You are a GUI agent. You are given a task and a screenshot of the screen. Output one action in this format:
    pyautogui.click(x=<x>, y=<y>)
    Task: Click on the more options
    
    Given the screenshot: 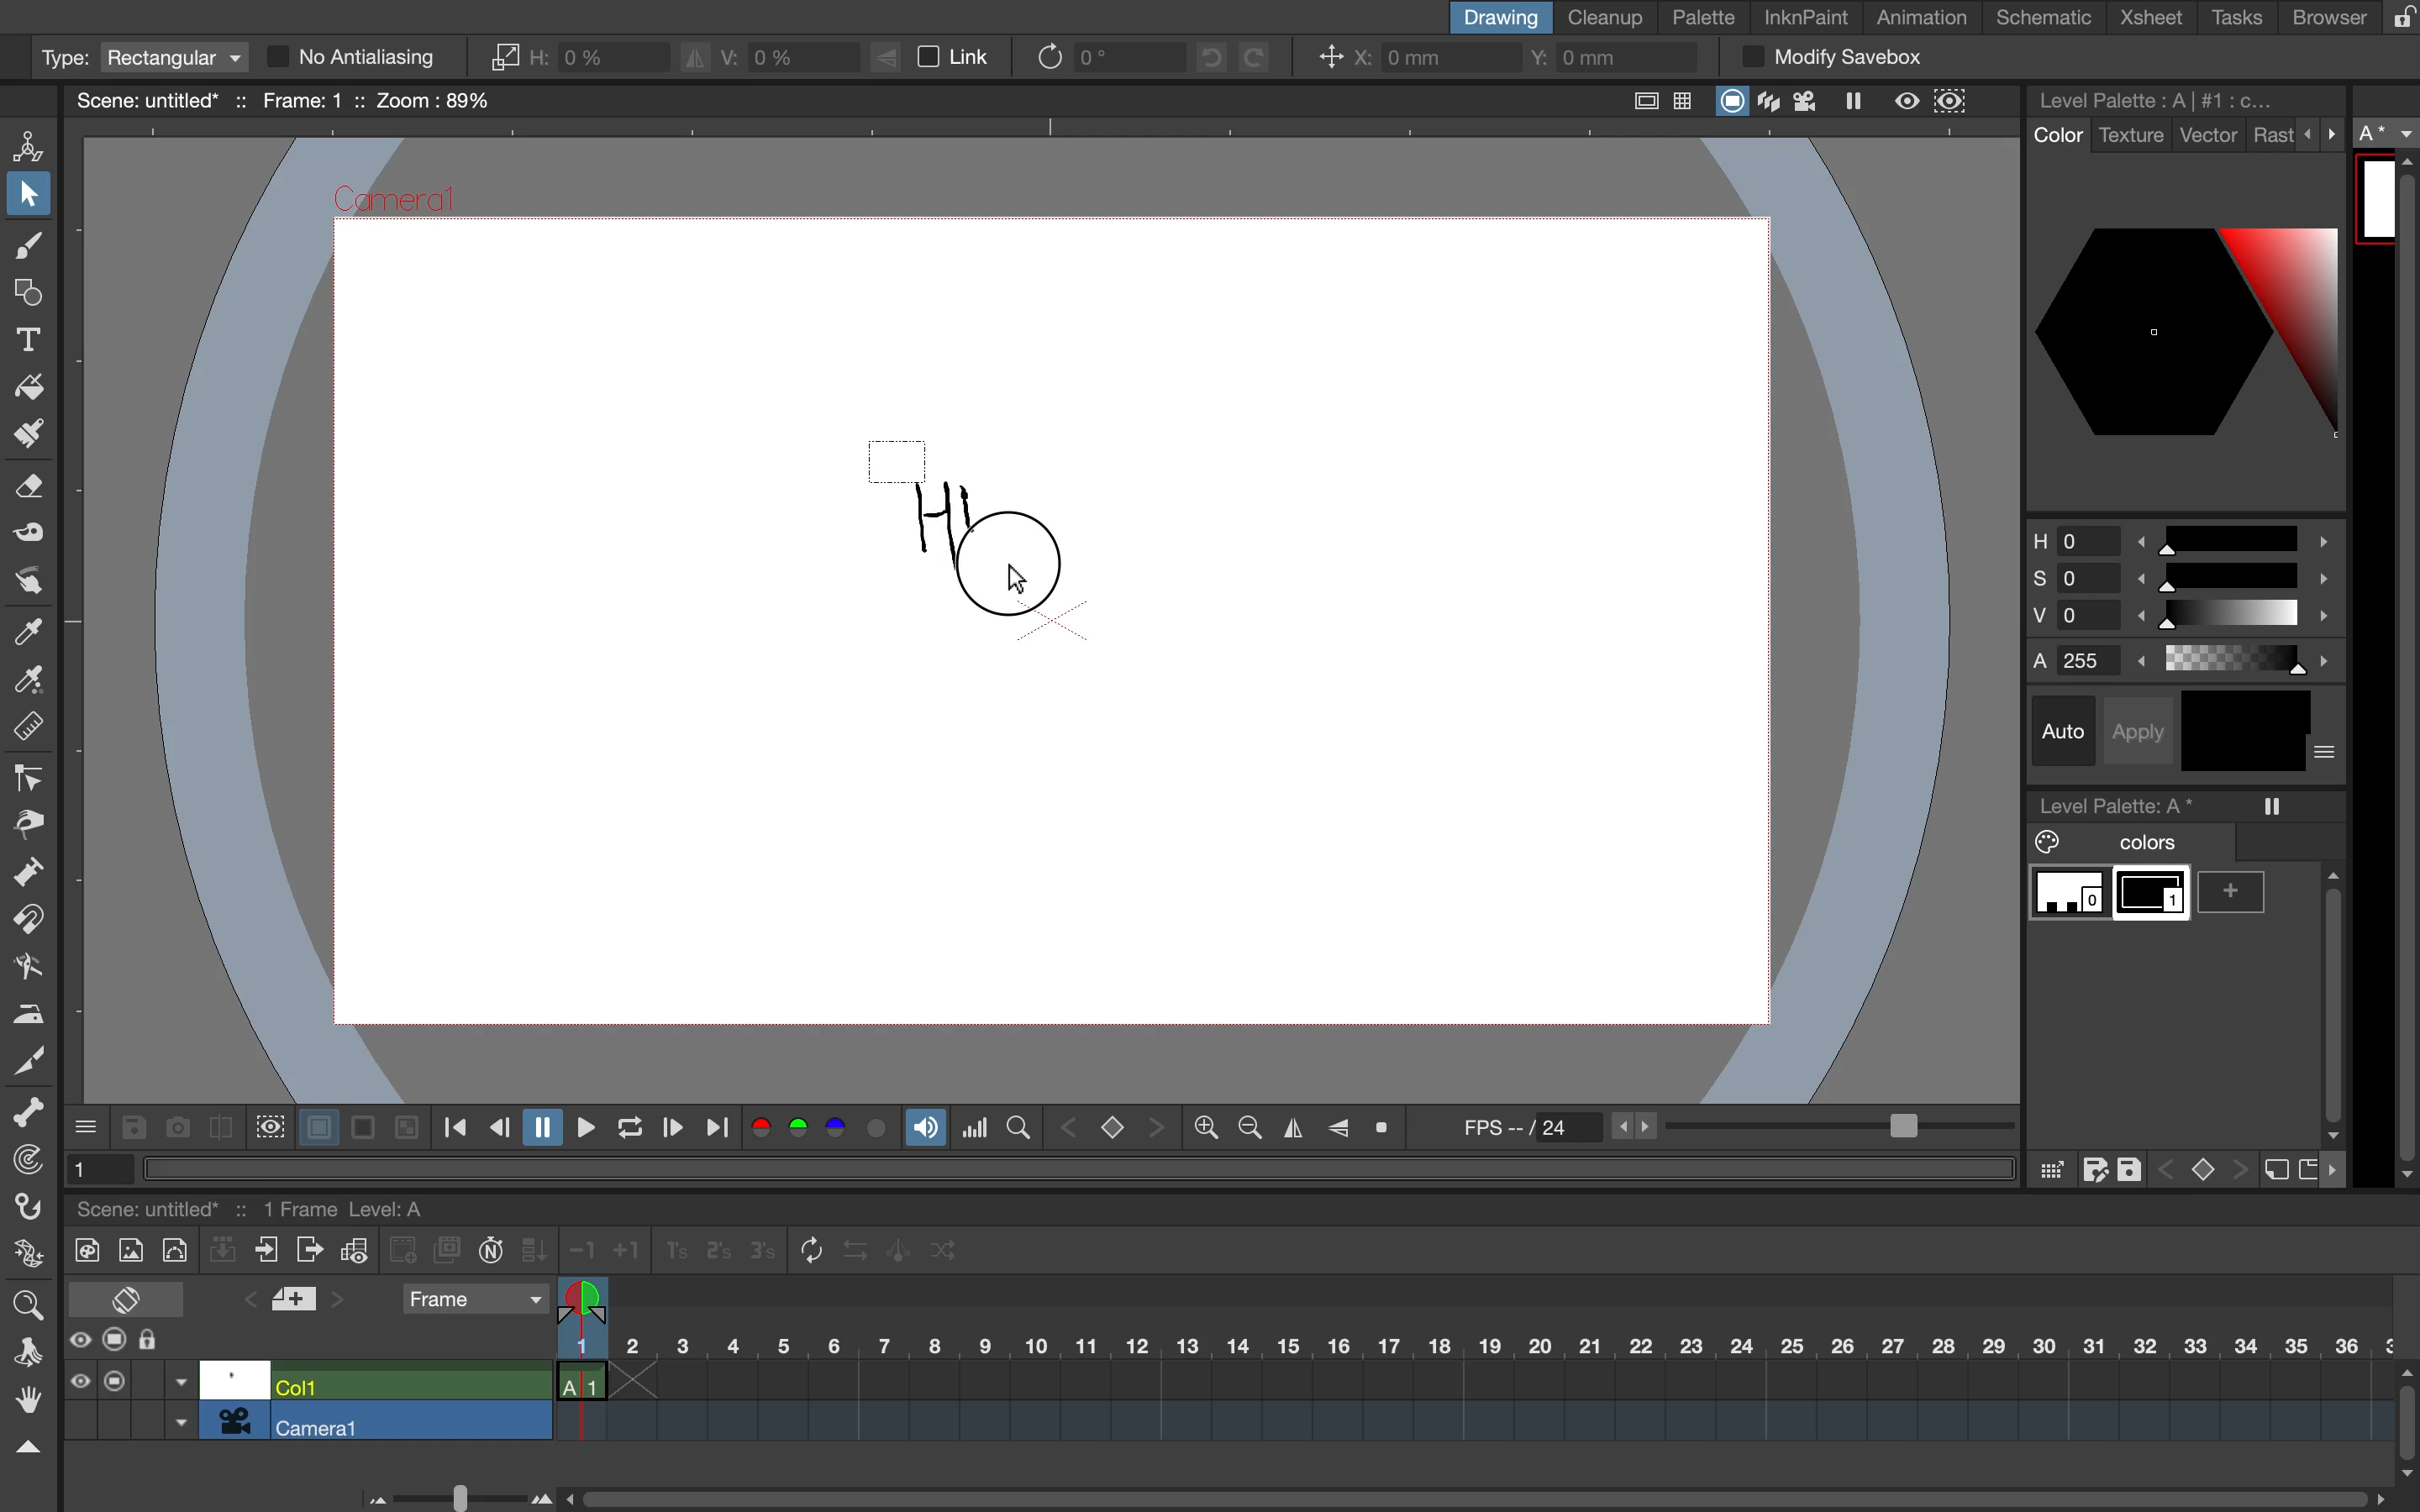 What is the action you would take?
    pyautogui.click(x=2340, y=1170)
    